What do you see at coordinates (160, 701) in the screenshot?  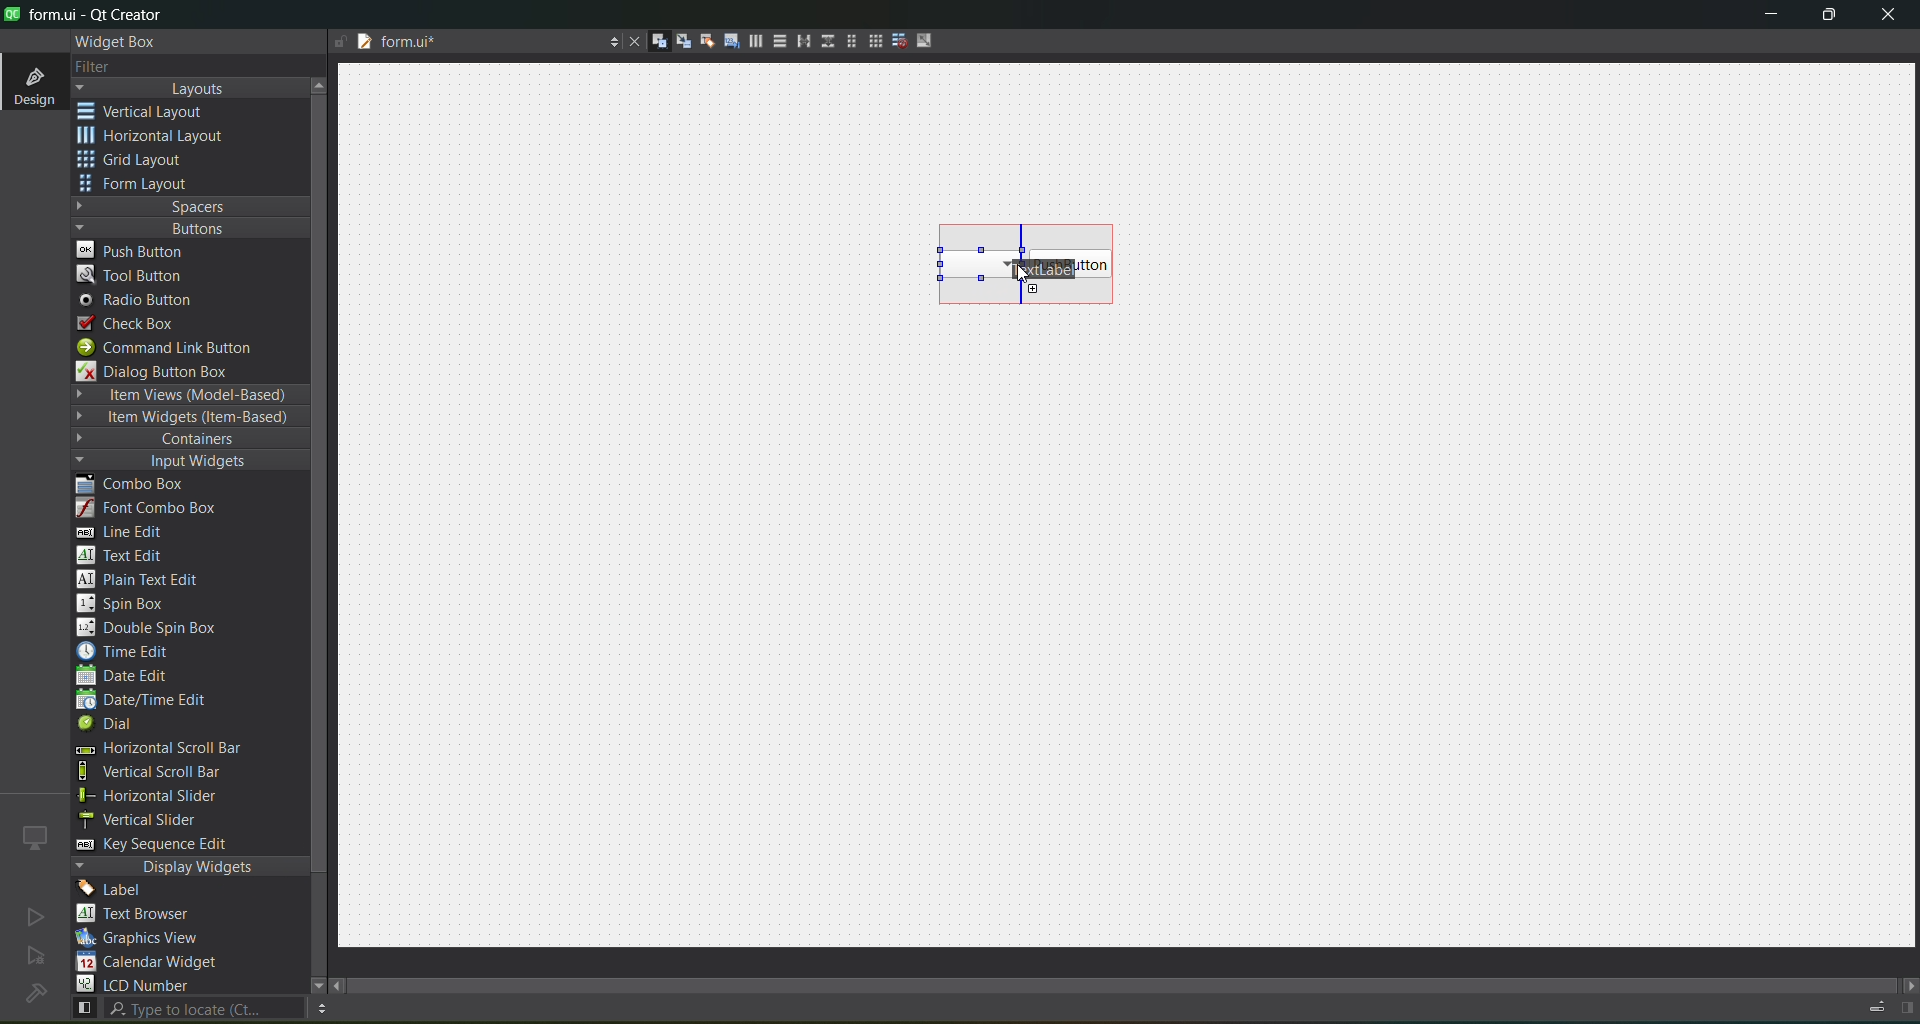 I see `date/time edit` at bounding box center [160, 701].